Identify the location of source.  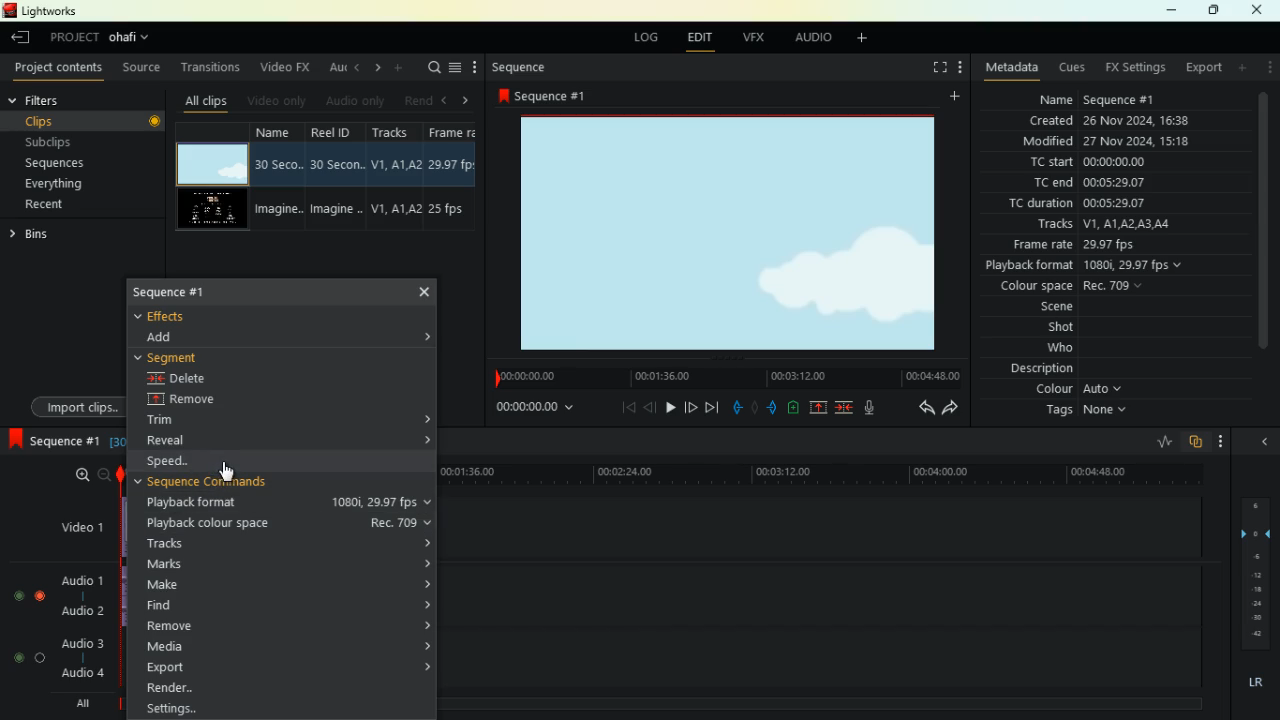
(144, 69).